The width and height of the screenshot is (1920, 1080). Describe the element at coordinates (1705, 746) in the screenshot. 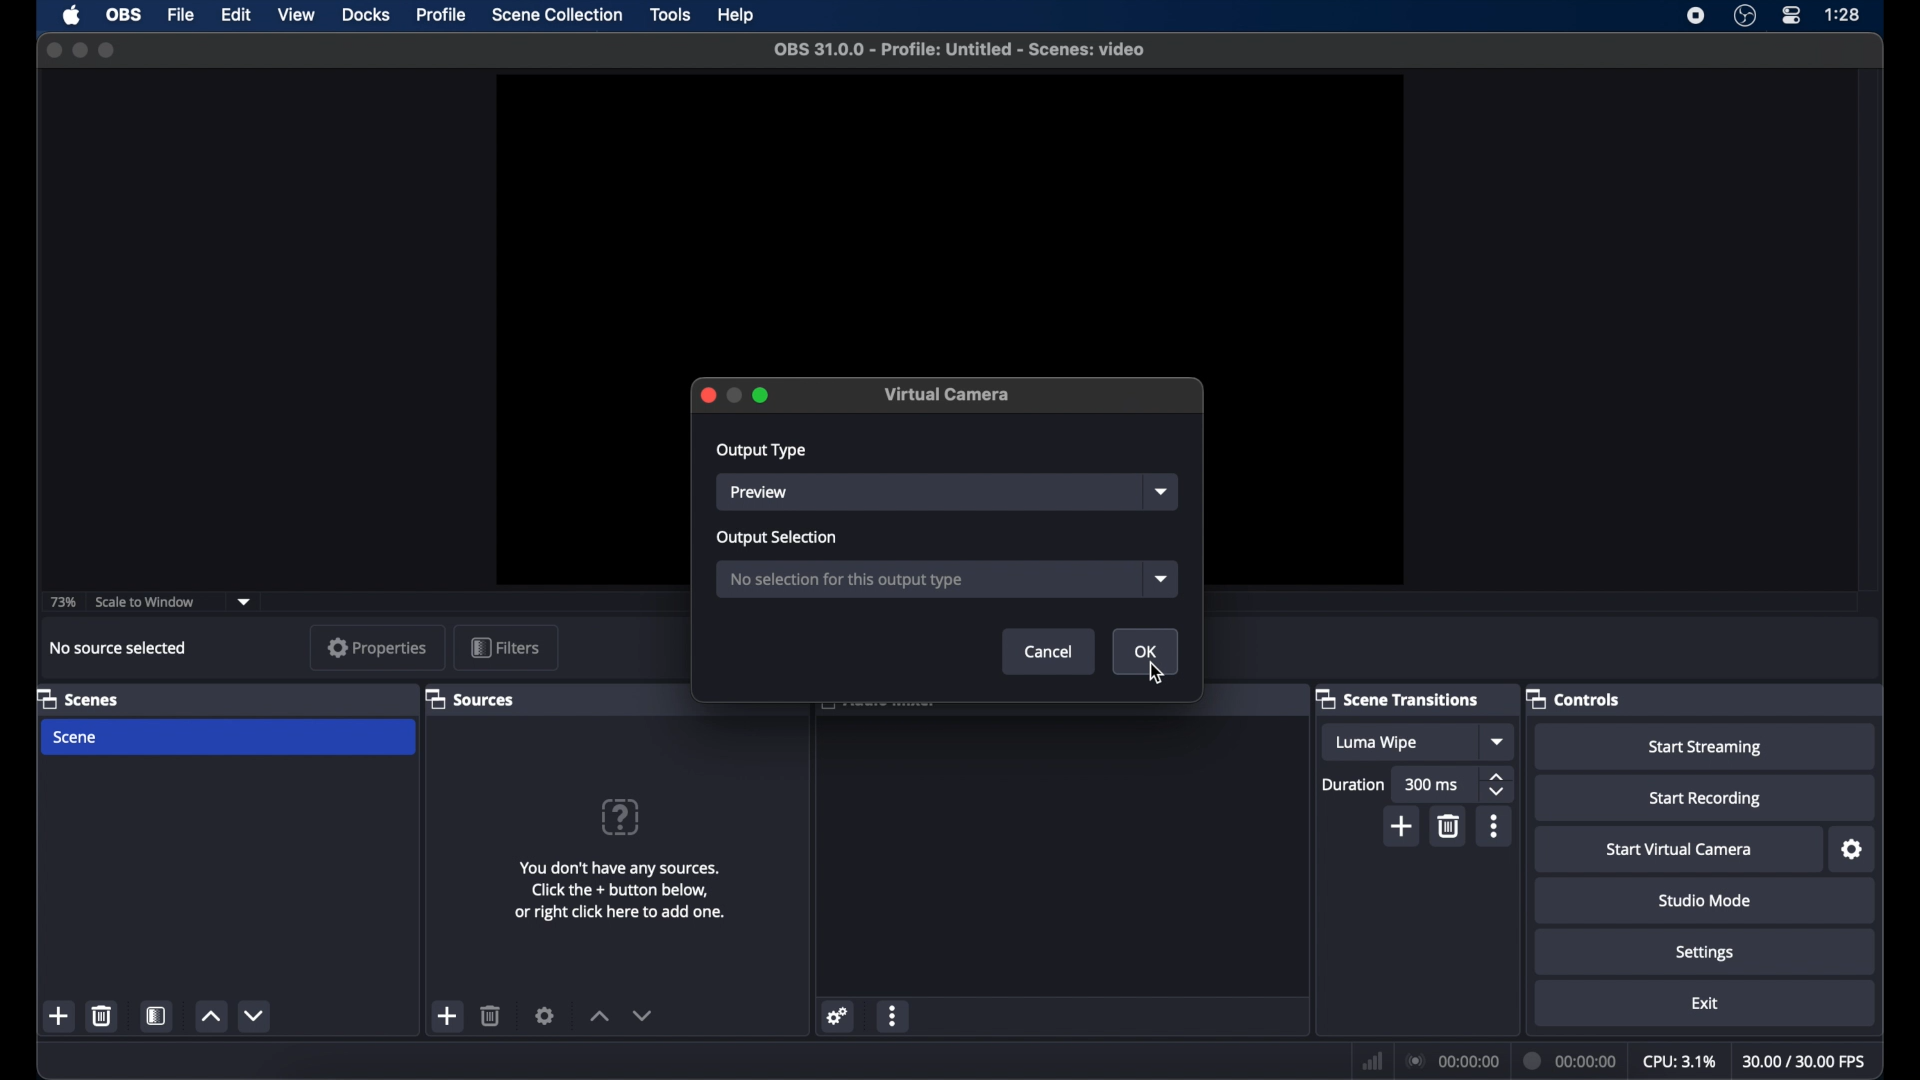

I see `start streaming` at that location.